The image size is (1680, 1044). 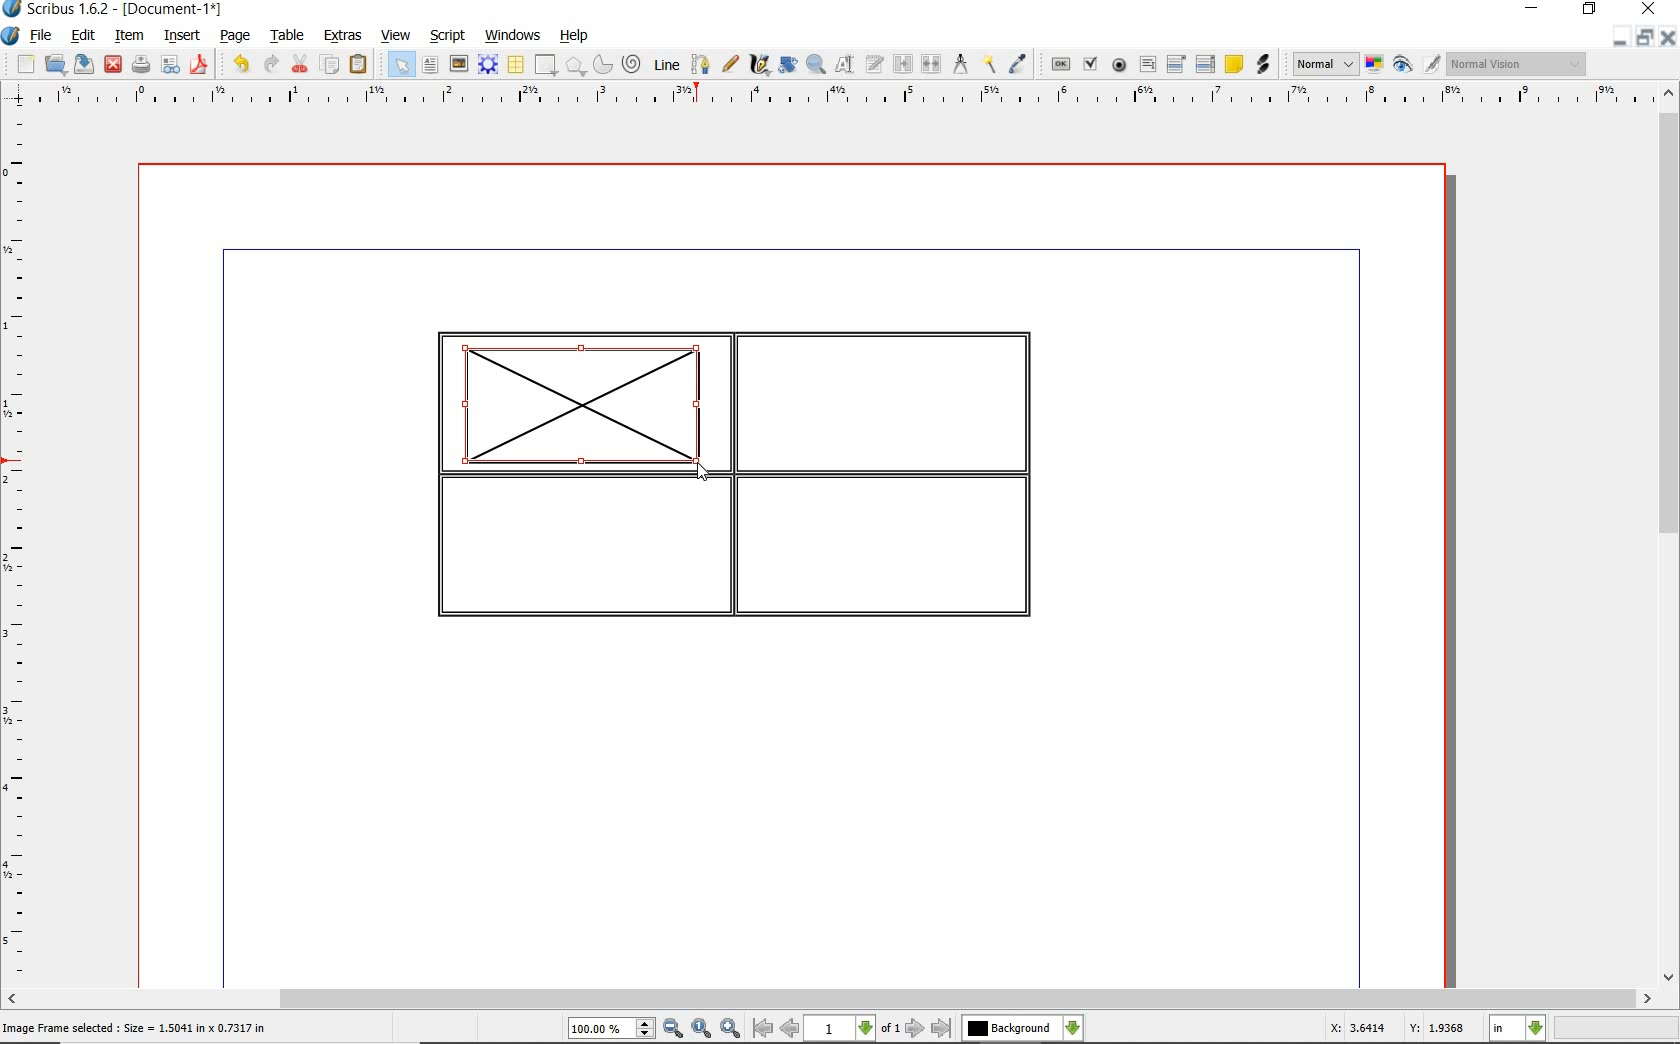 What do you see at coordinates (56, 65) in the screenshot?
I see `open` at bounding box center [56, 65].